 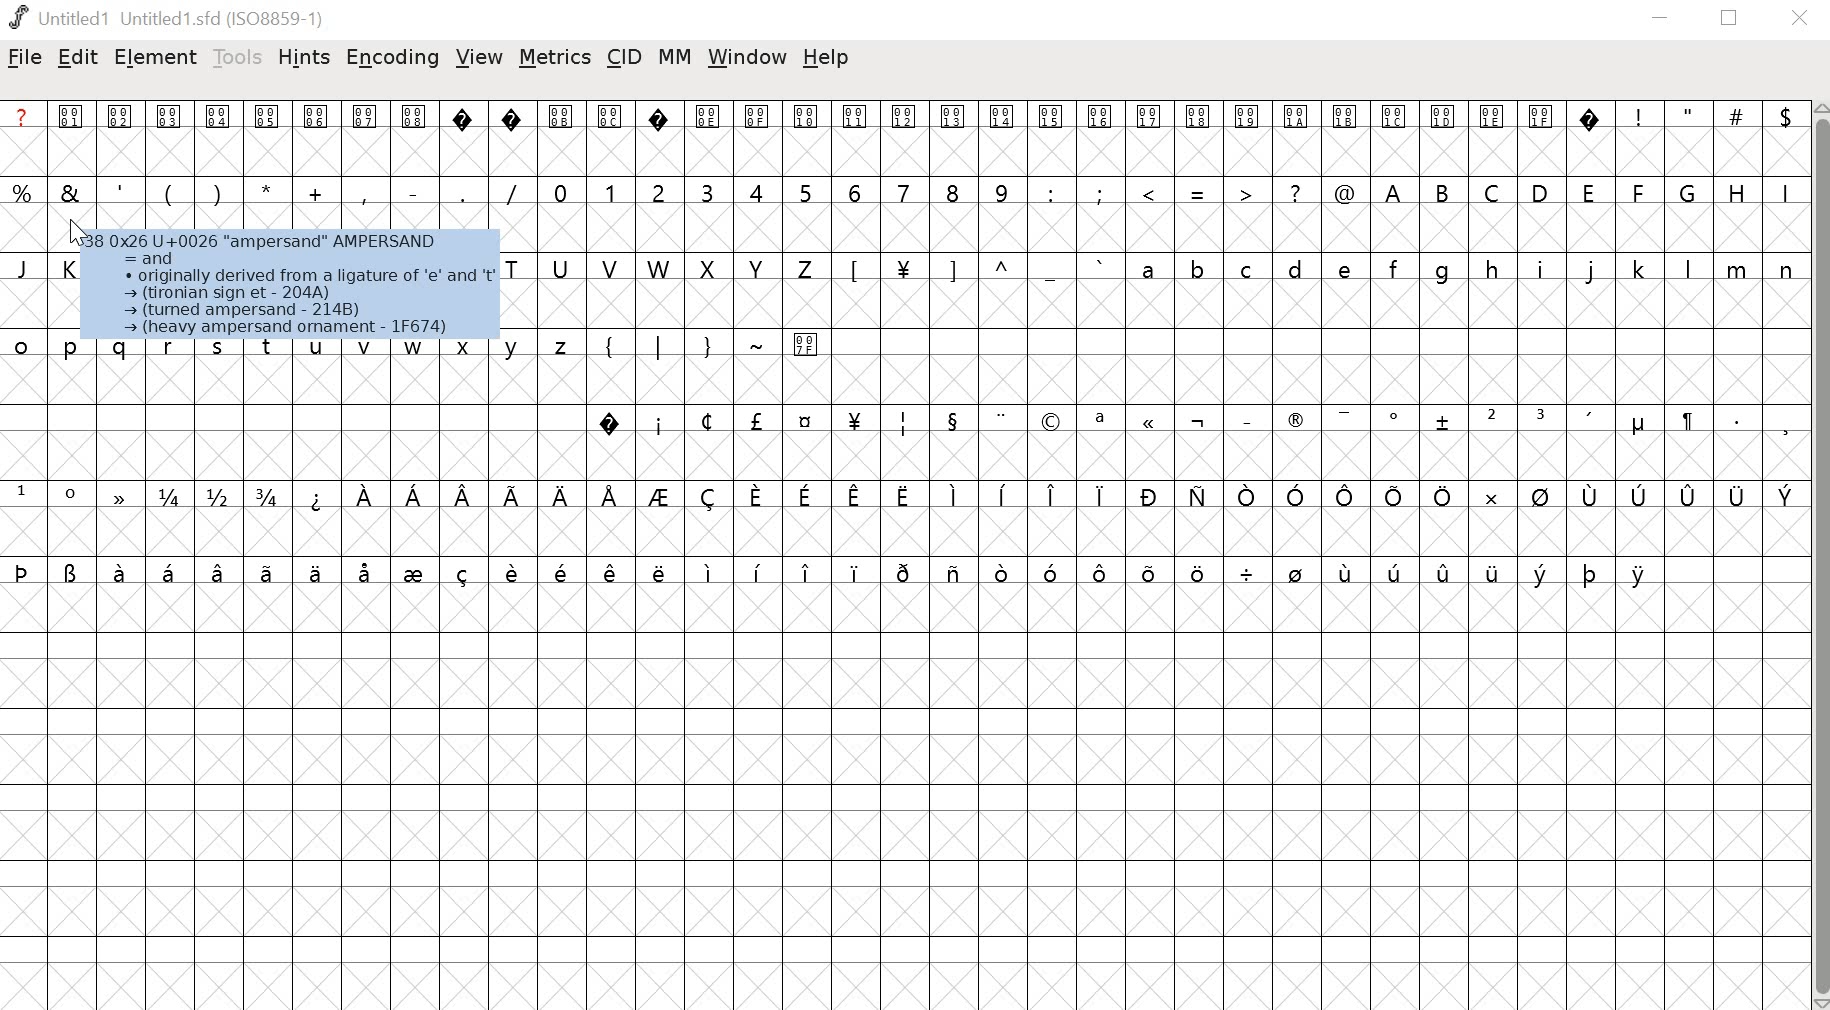 I want to click on symbol, so click(x=1297, y=571).